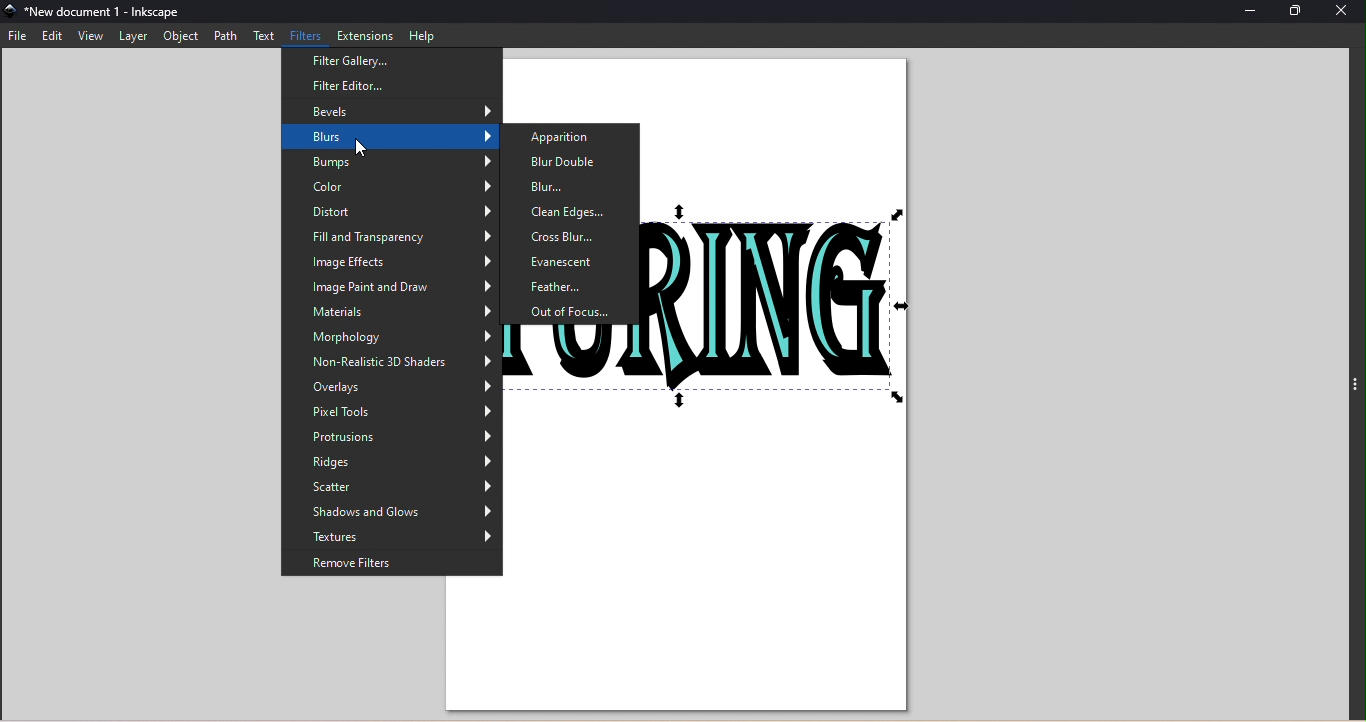 The image size is (1366, 722). I want to click on Object, so click(181, 36).